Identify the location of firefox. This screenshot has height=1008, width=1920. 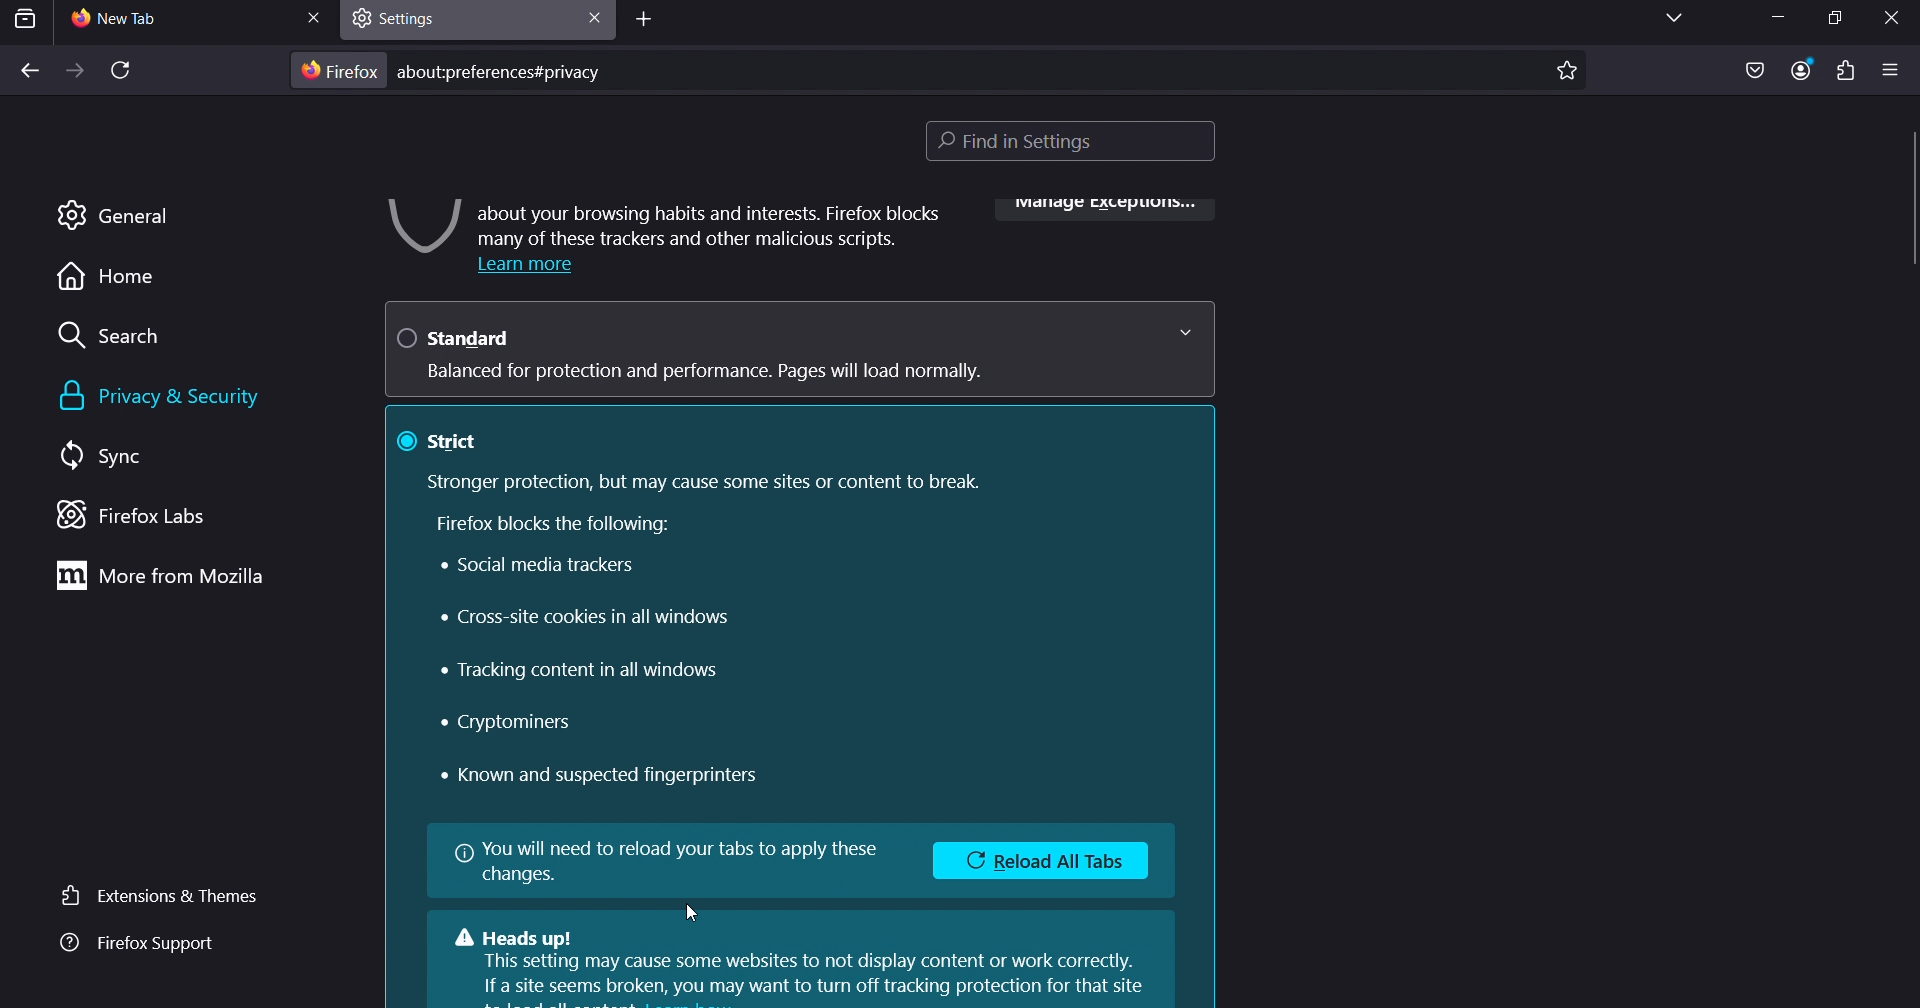
(340, 71).